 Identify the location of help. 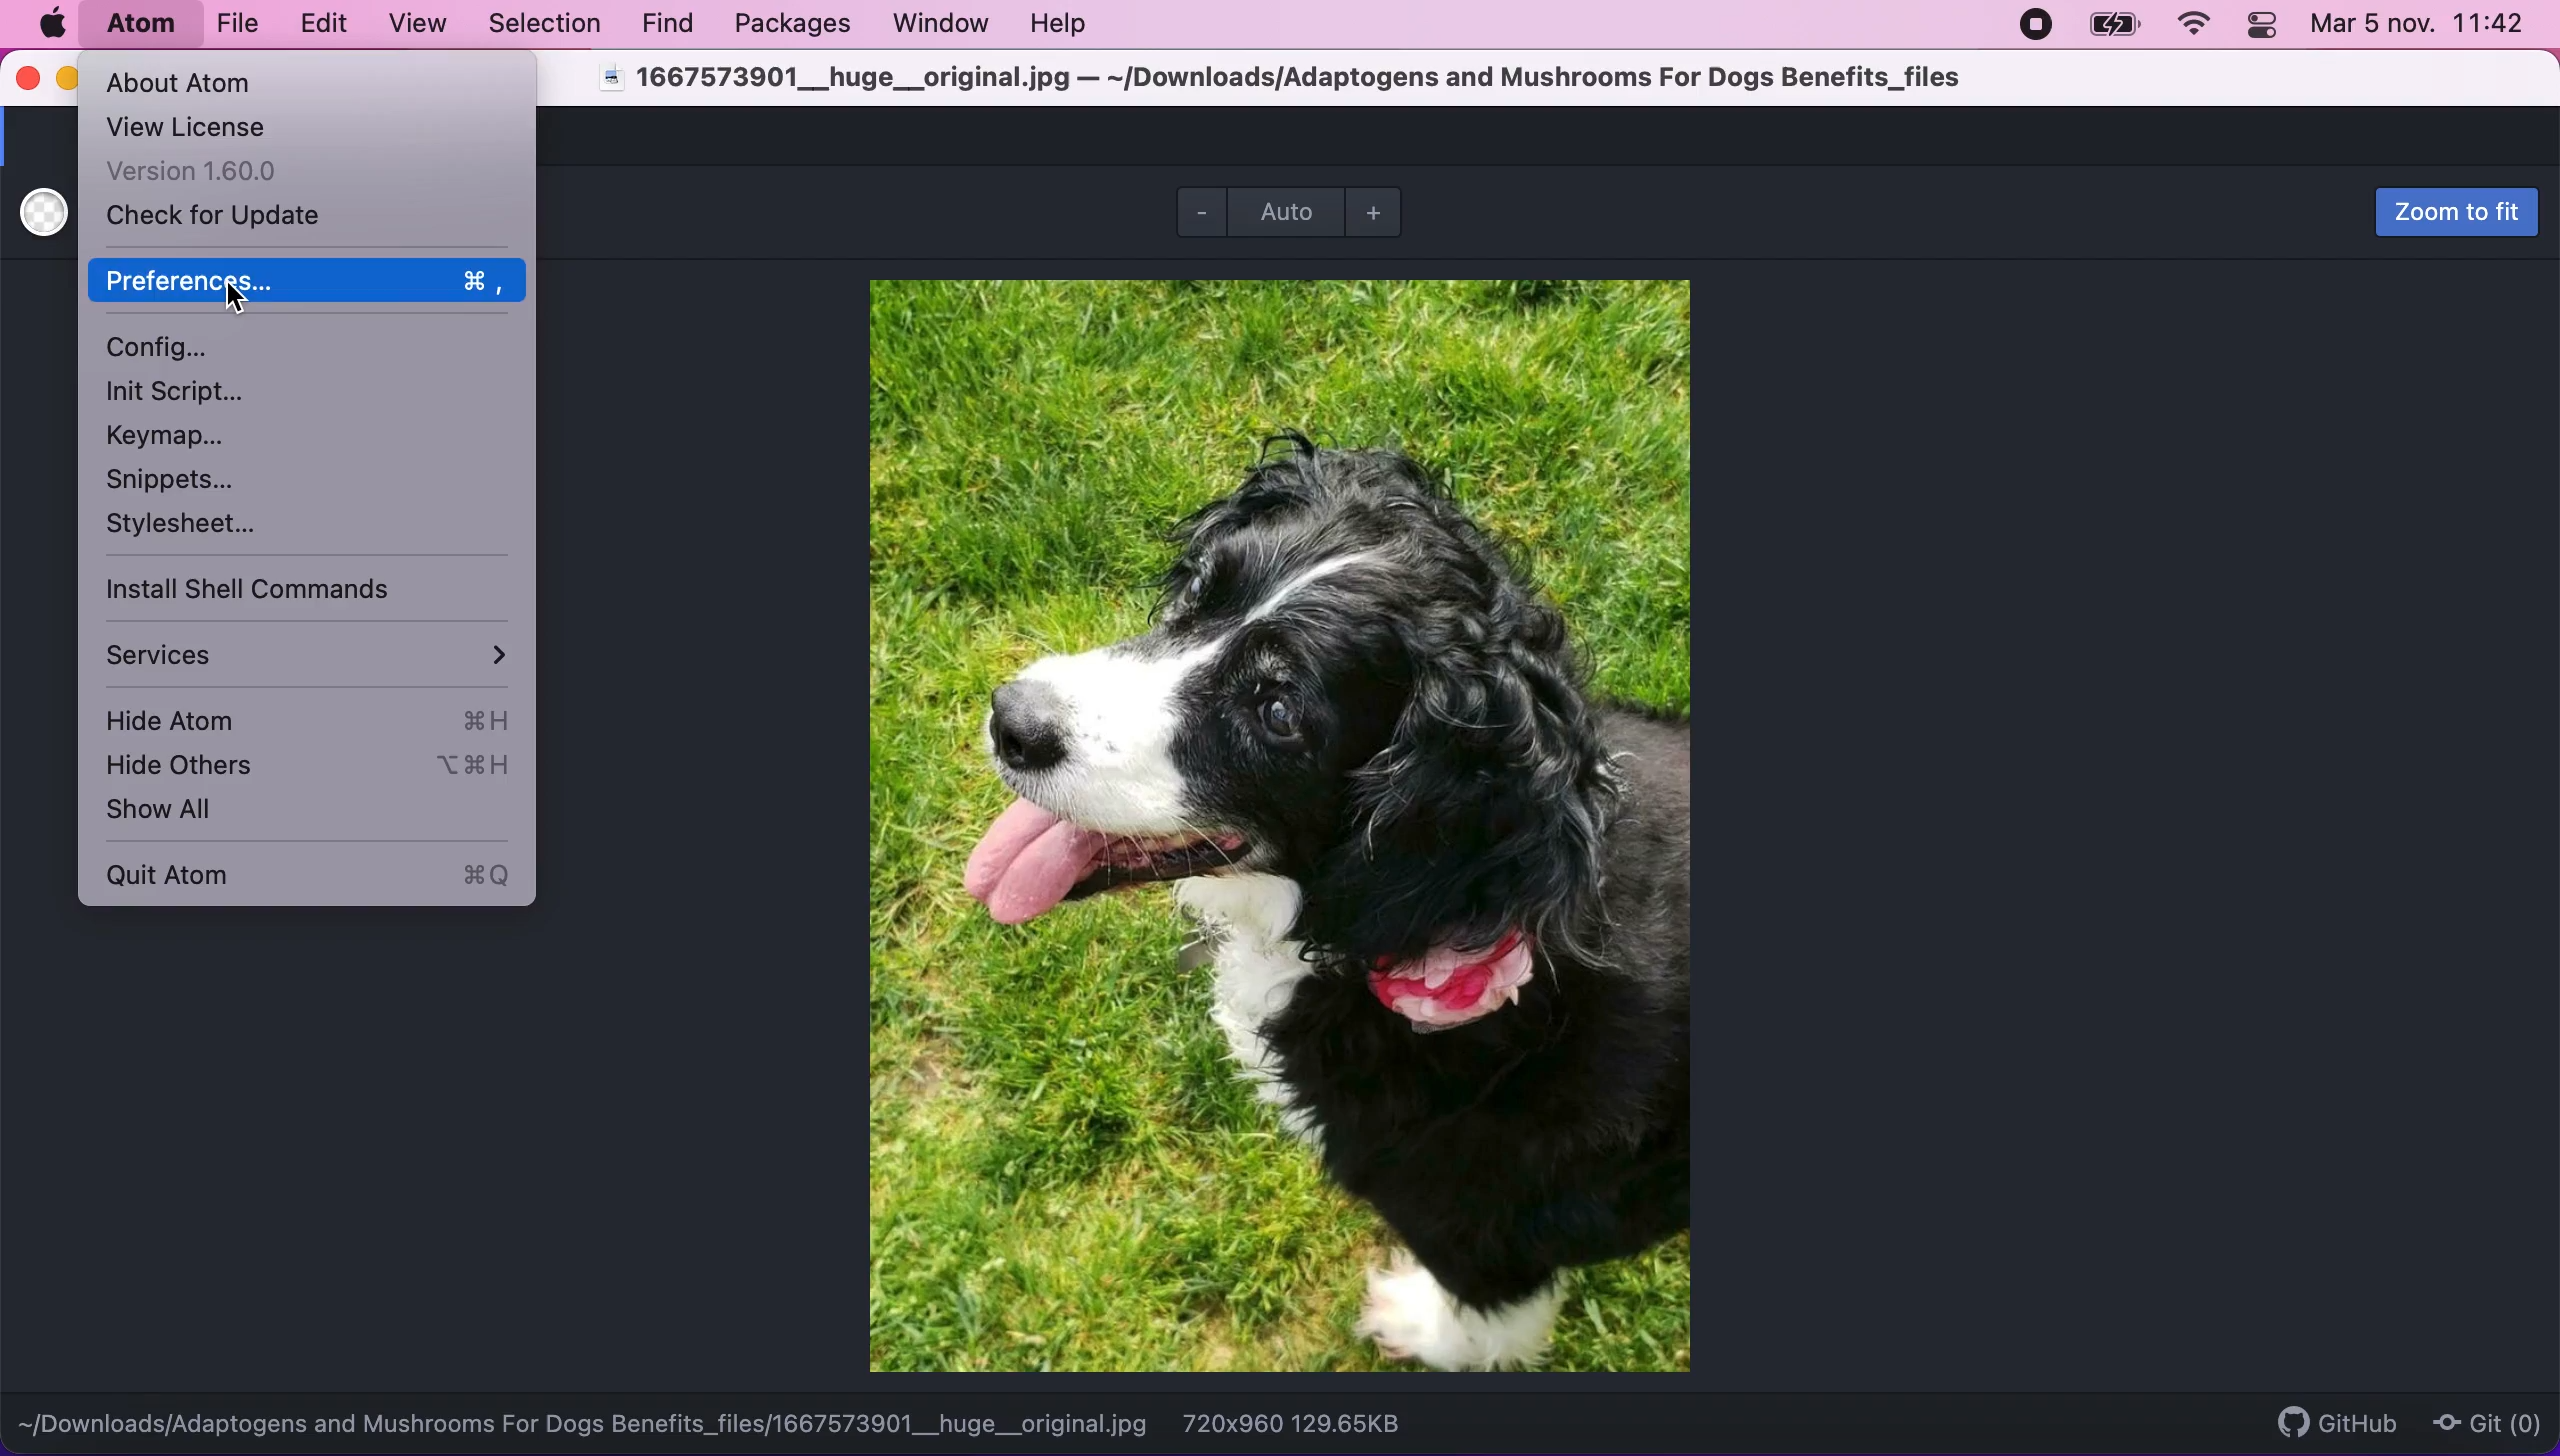
(1070, 27).